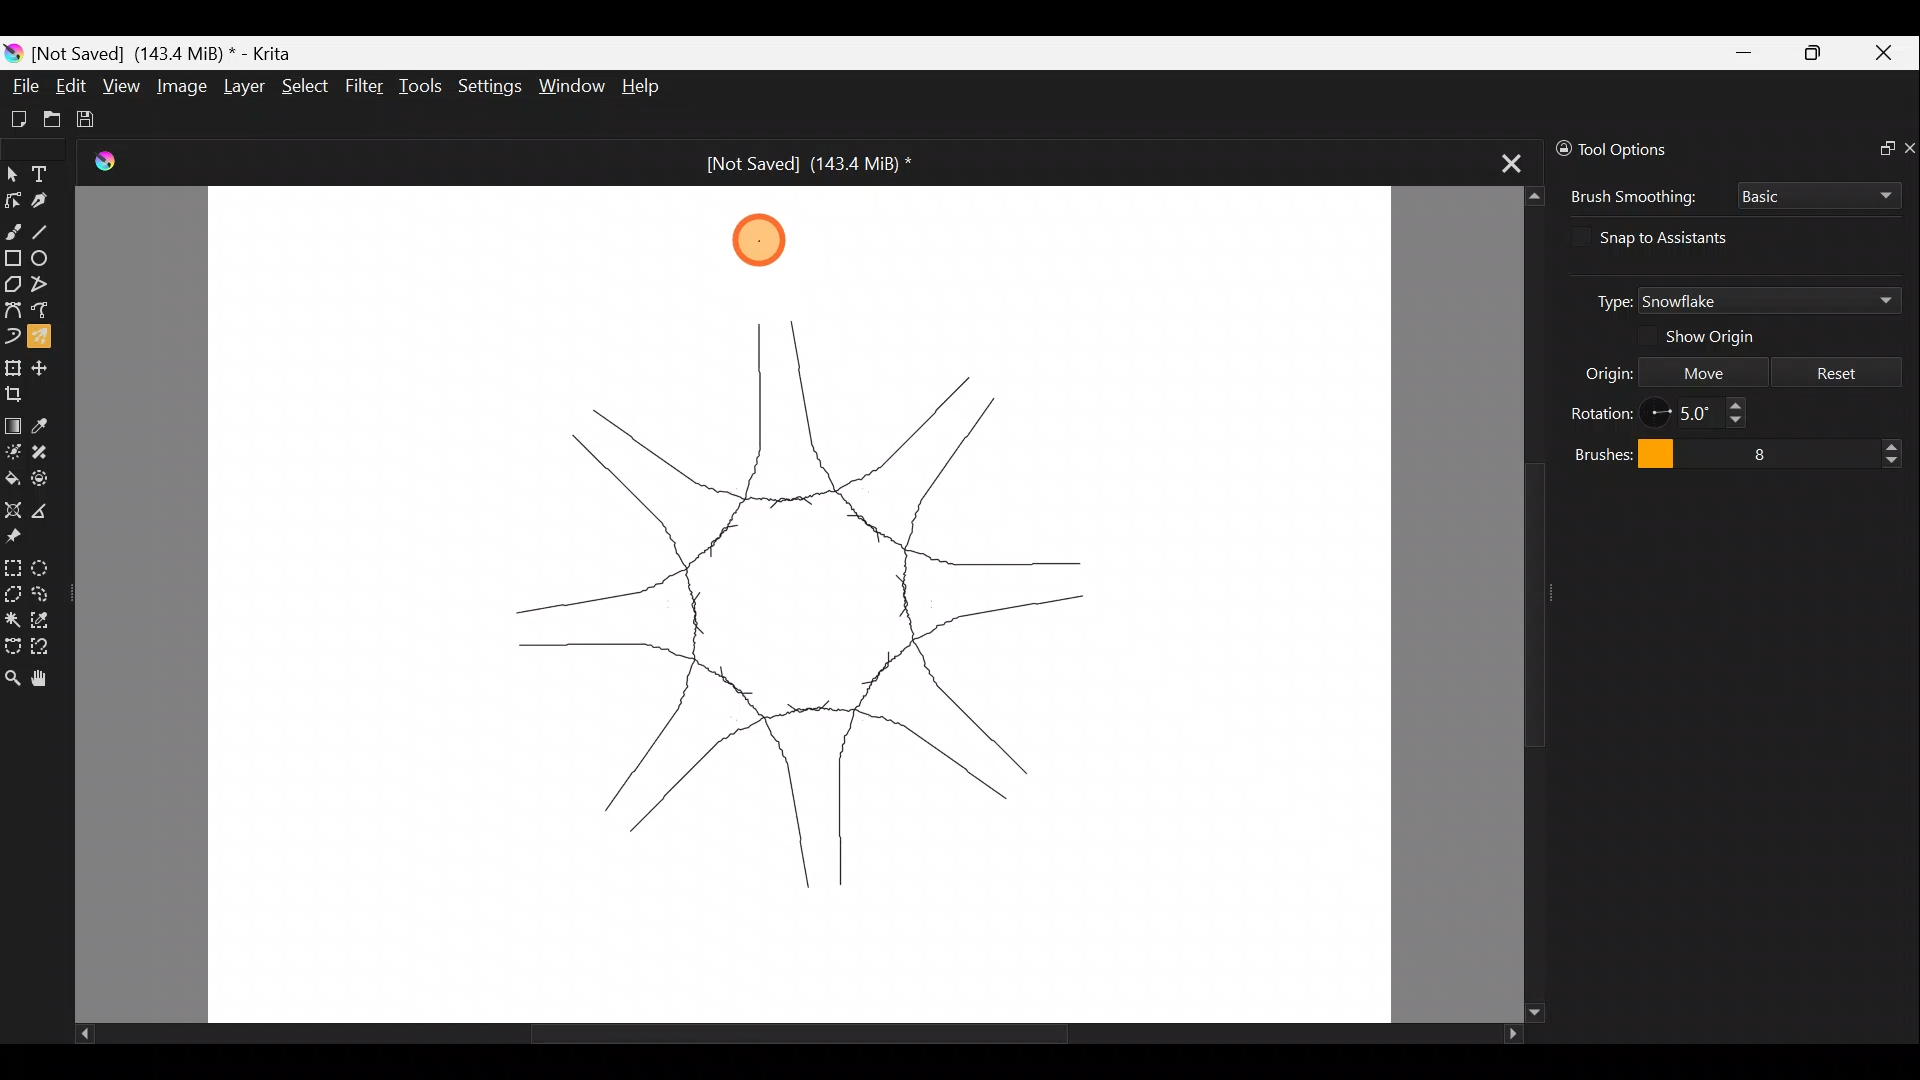 Image resolution: width=1920 pixels, height=1080 pixels. Describe the element at coordinates (14, 510) in the screenshot. I see `Assistant tool` at that location.